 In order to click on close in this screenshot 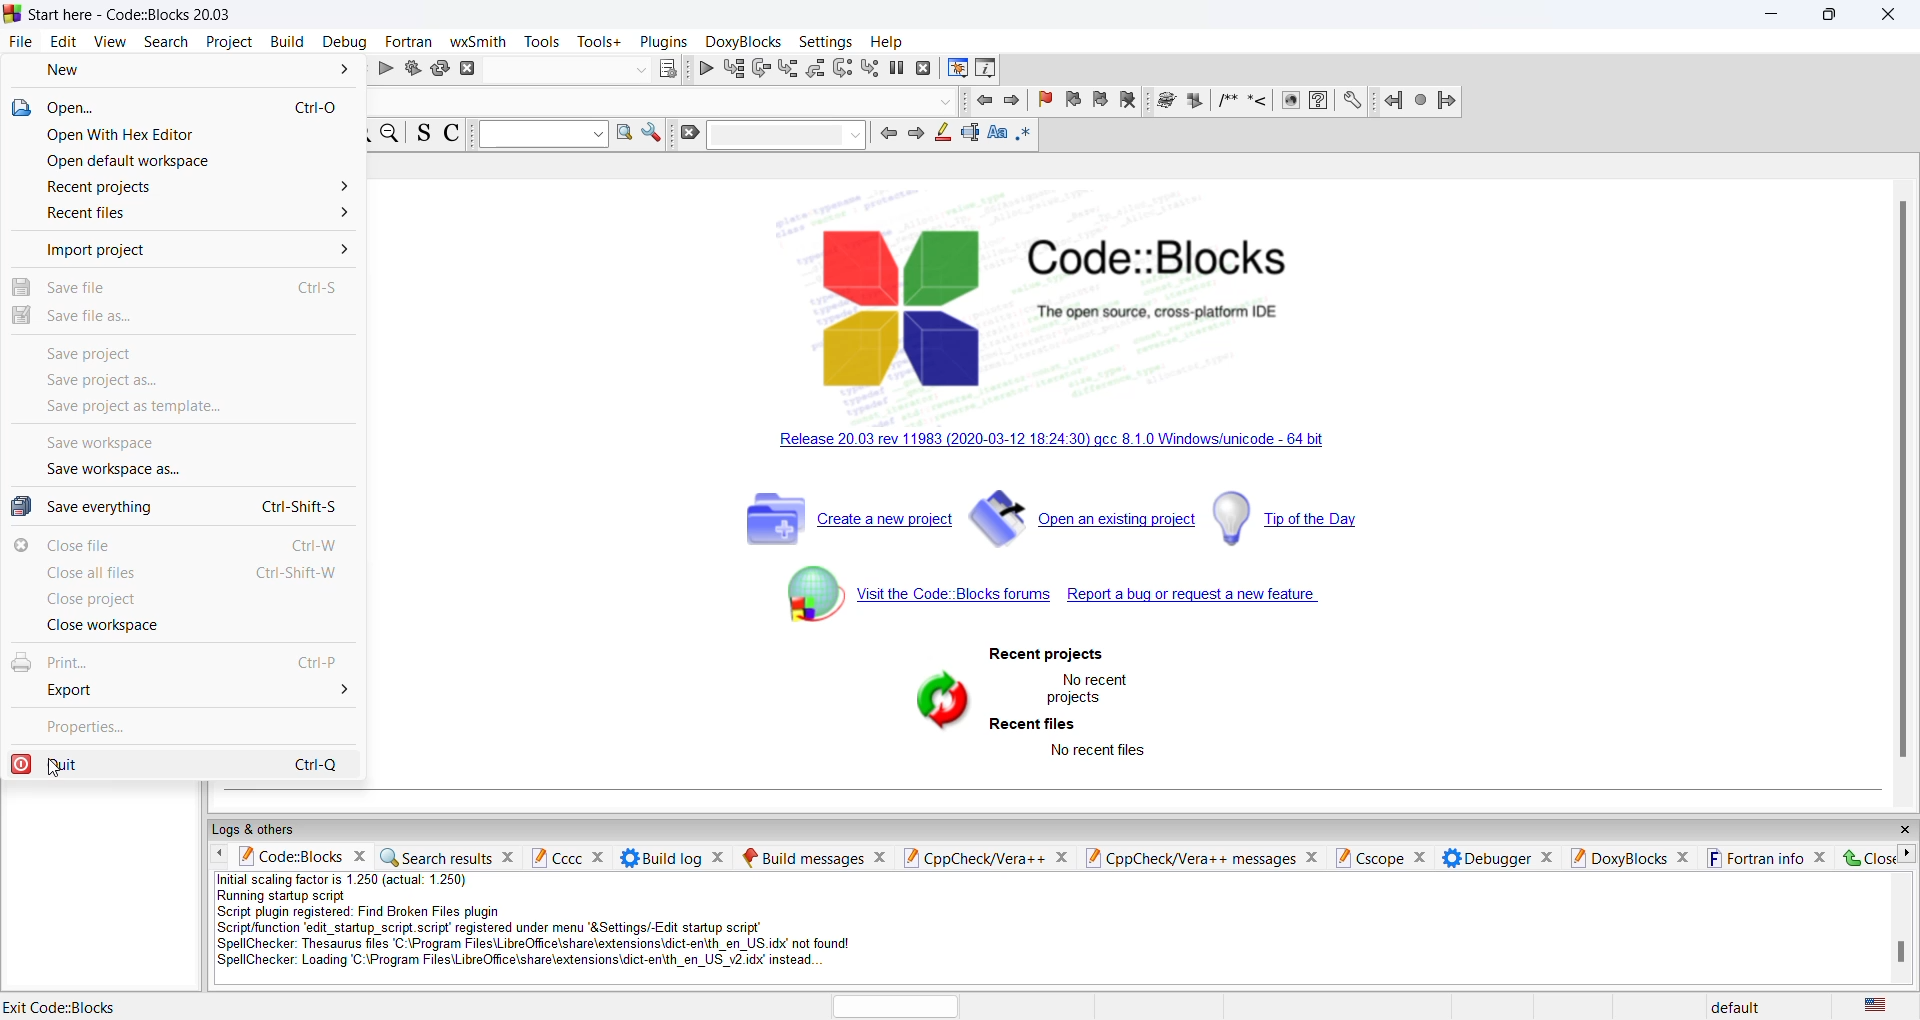, I will do `click(1821, 858)`.